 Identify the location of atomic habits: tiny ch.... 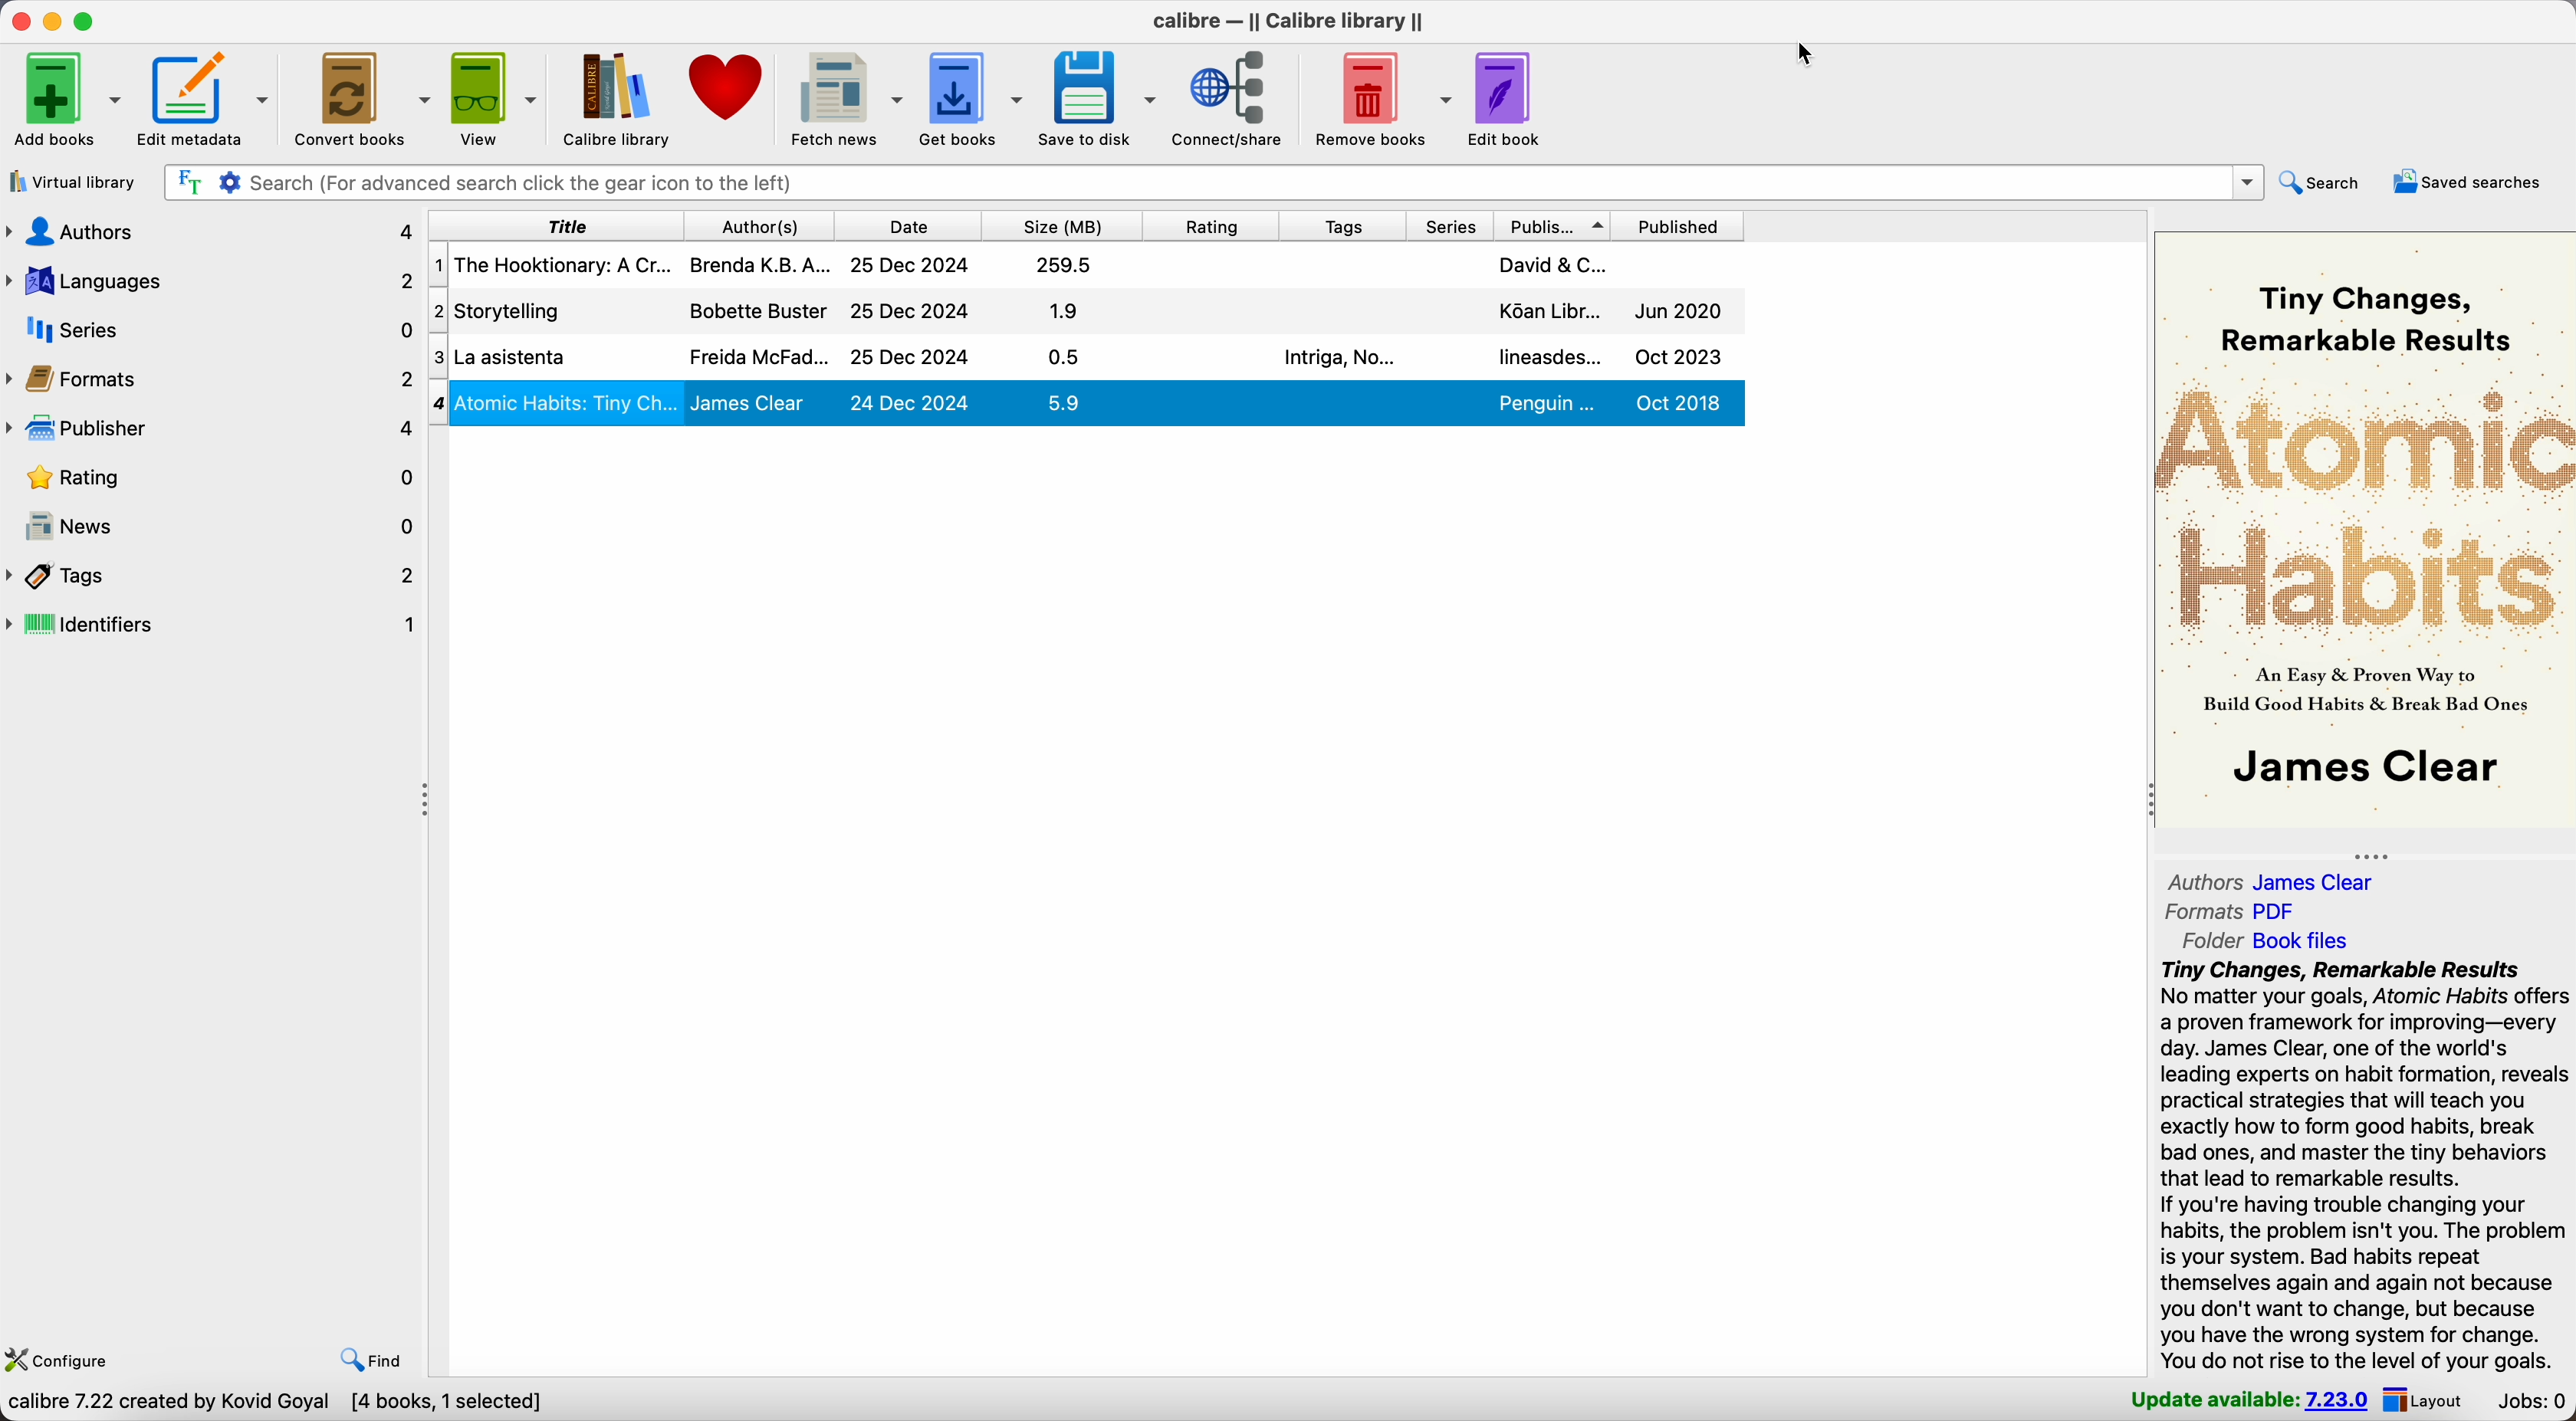
(564, 404).